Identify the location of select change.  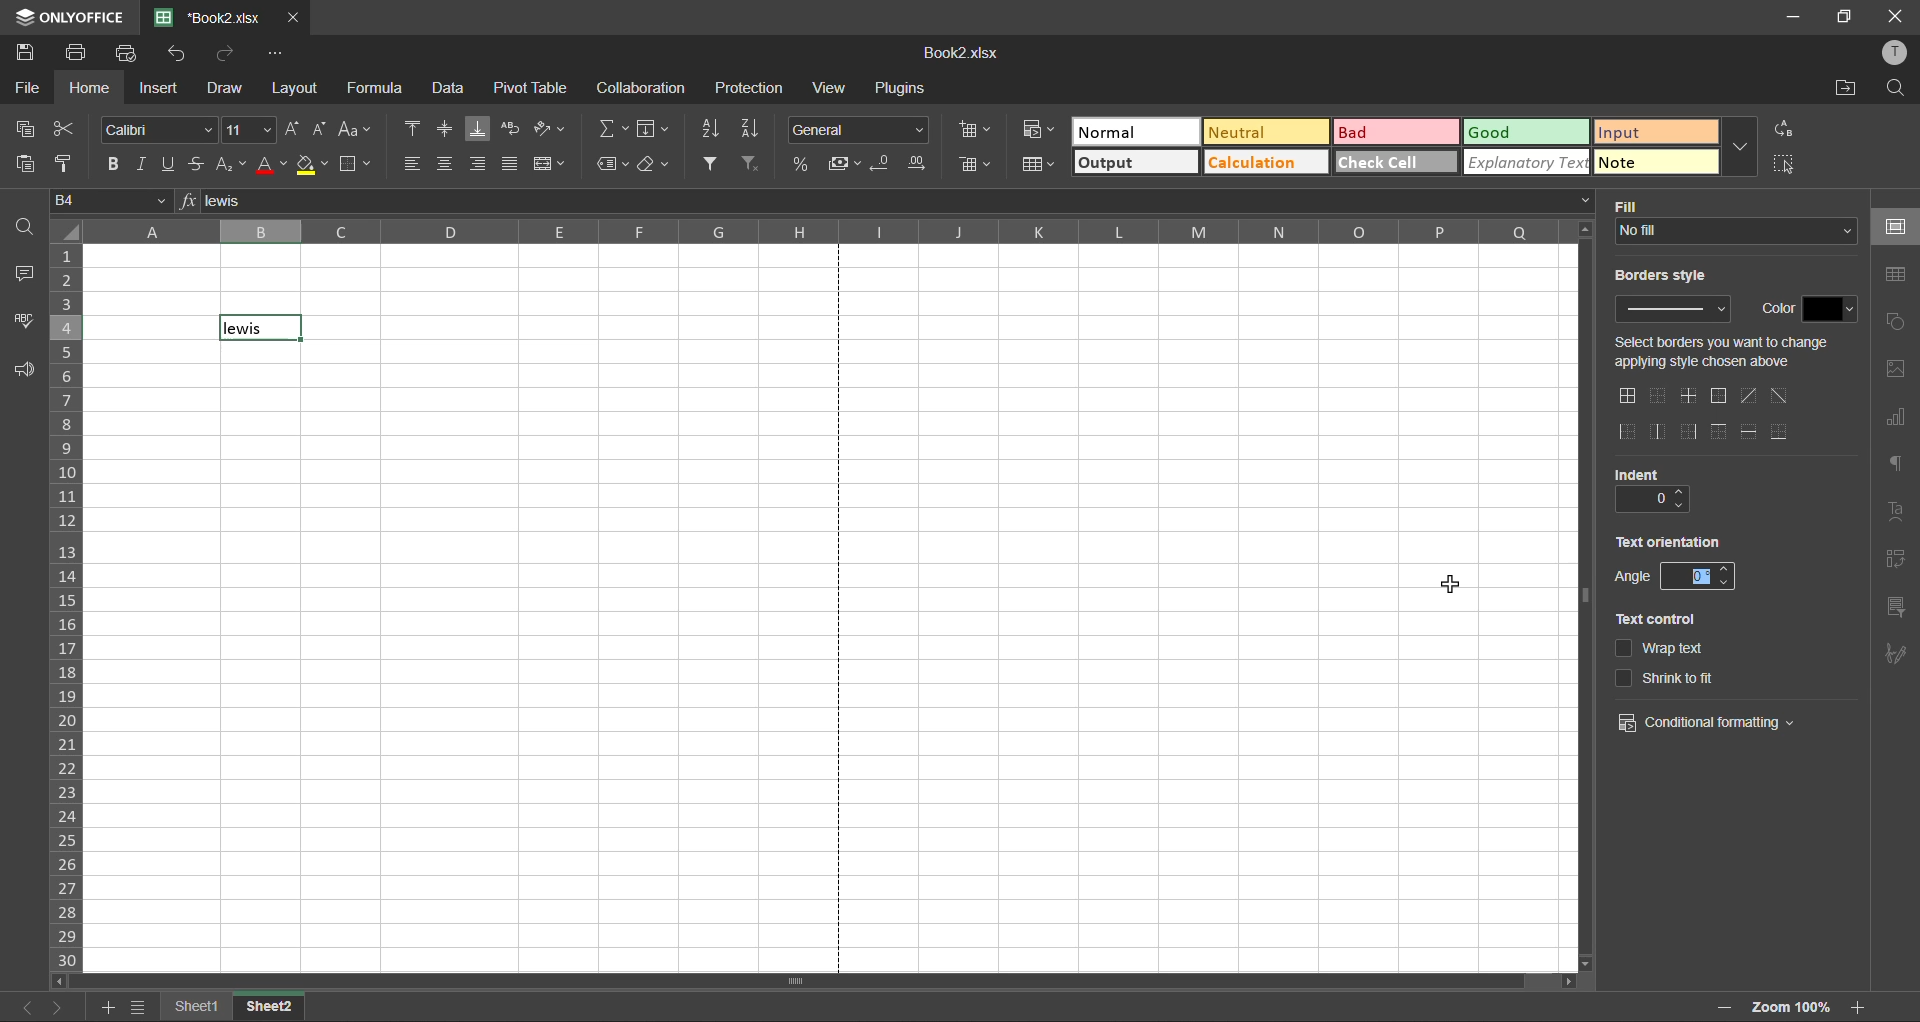
(1728, 352).